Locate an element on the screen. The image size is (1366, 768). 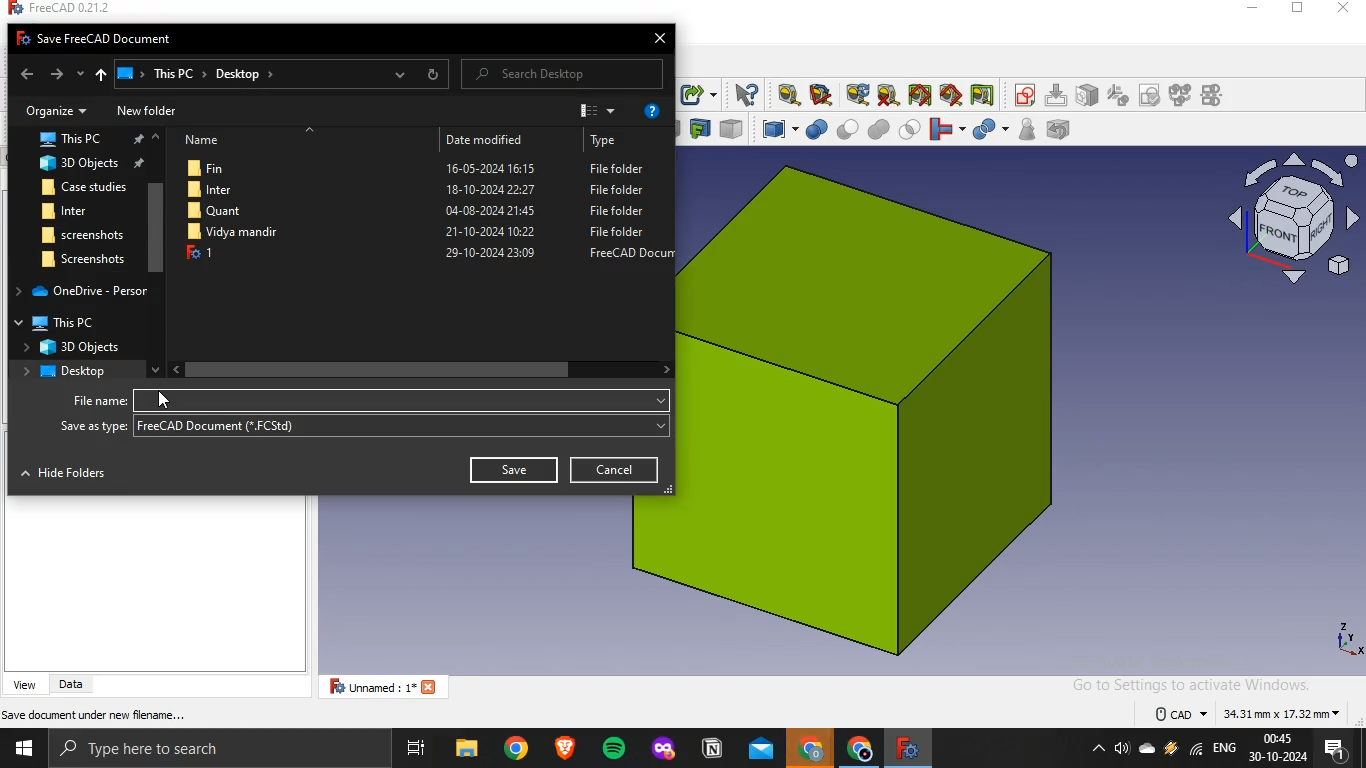
Save is located at coordinates (516, 468).